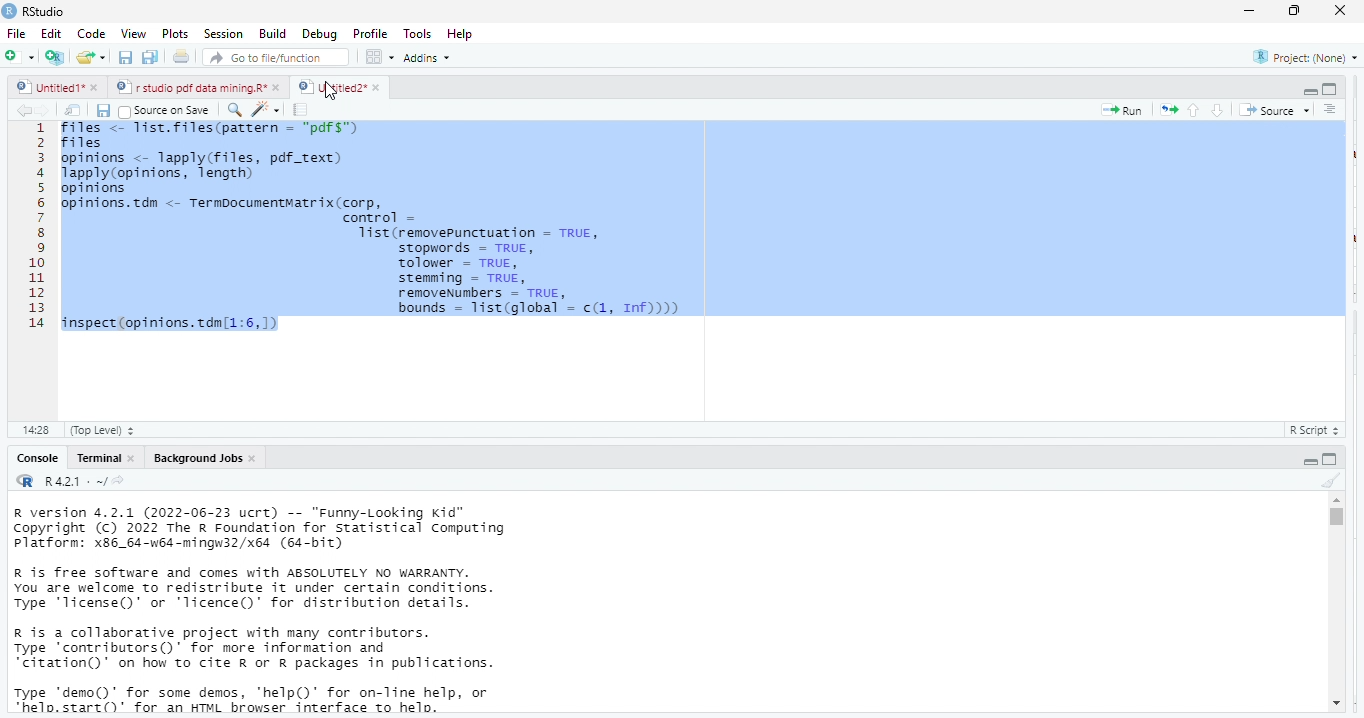 The width and height of the screenshot is (1364, 718). Describe the element at coordinates (1335, 705) in the screenshot. I see `scroll down` at that location.